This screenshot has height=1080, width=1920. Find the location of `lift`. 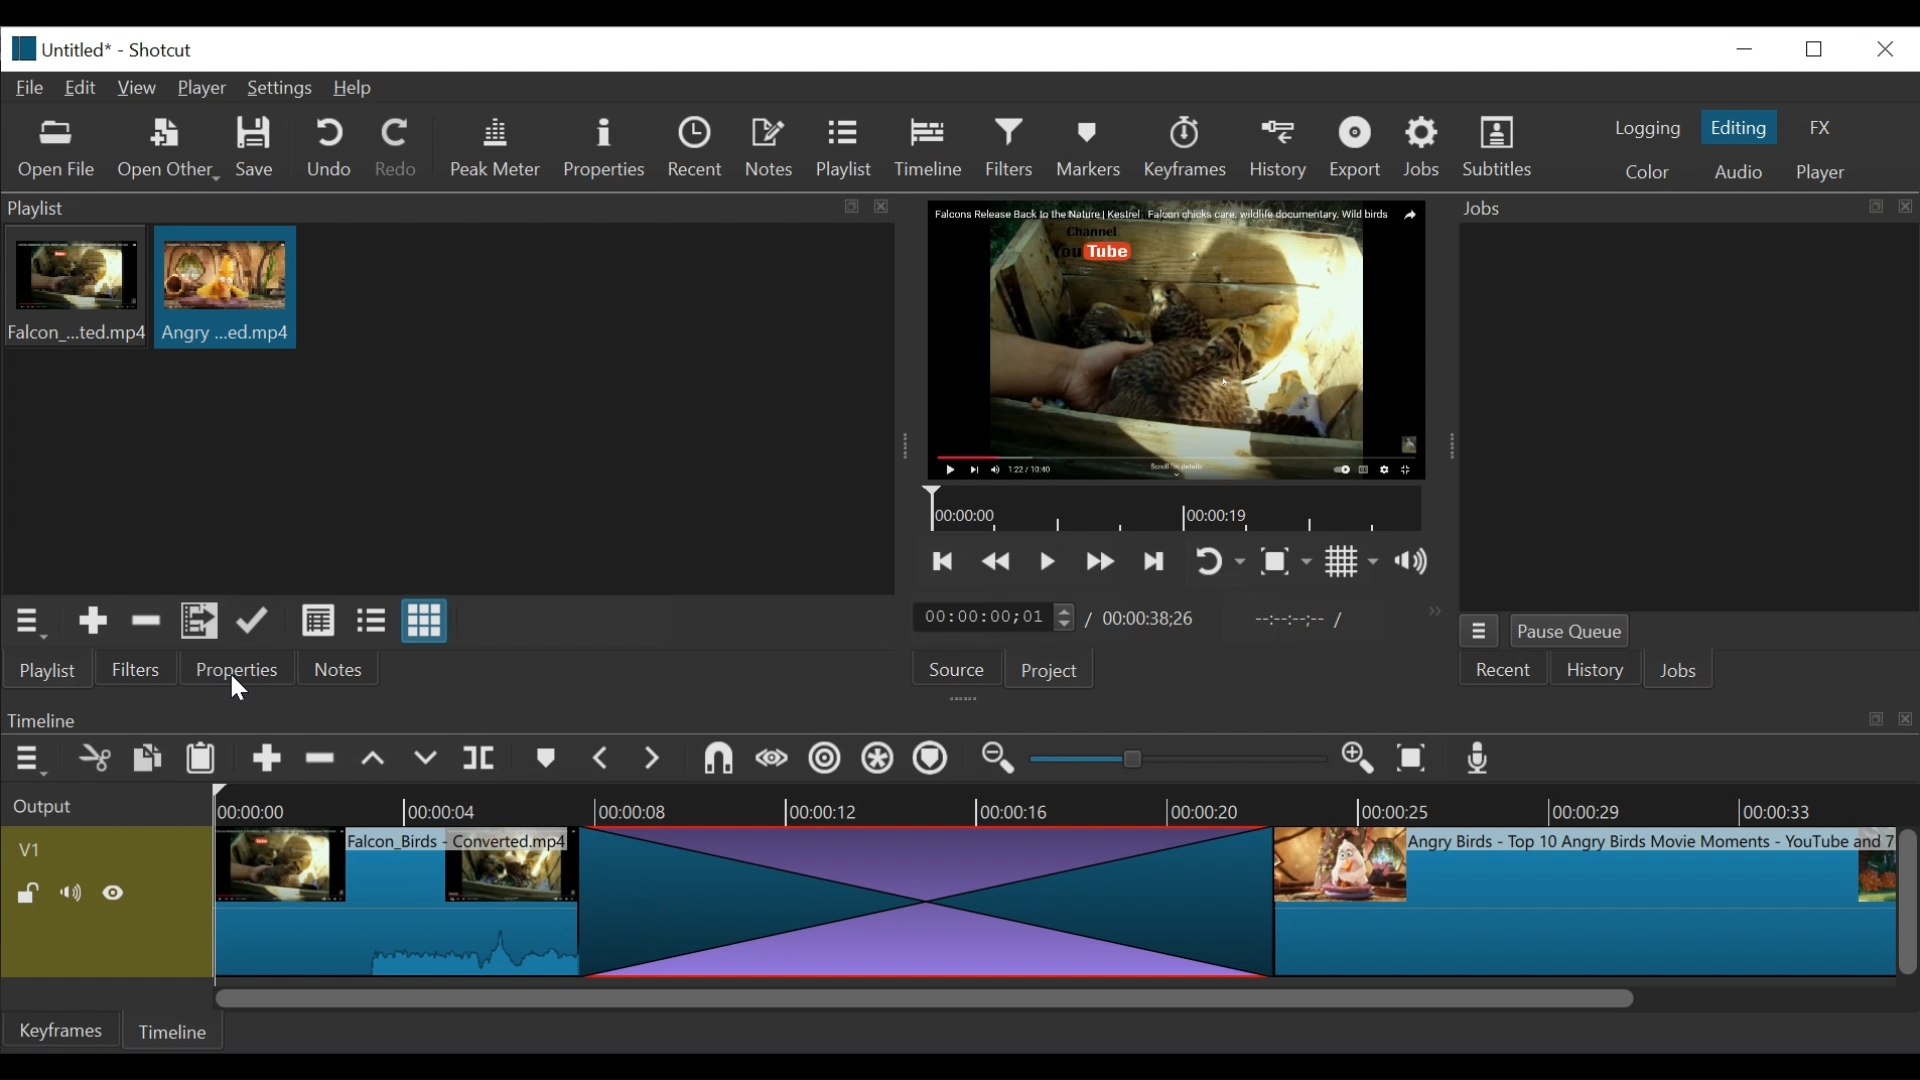

lift is located at coordinates (376, 761).